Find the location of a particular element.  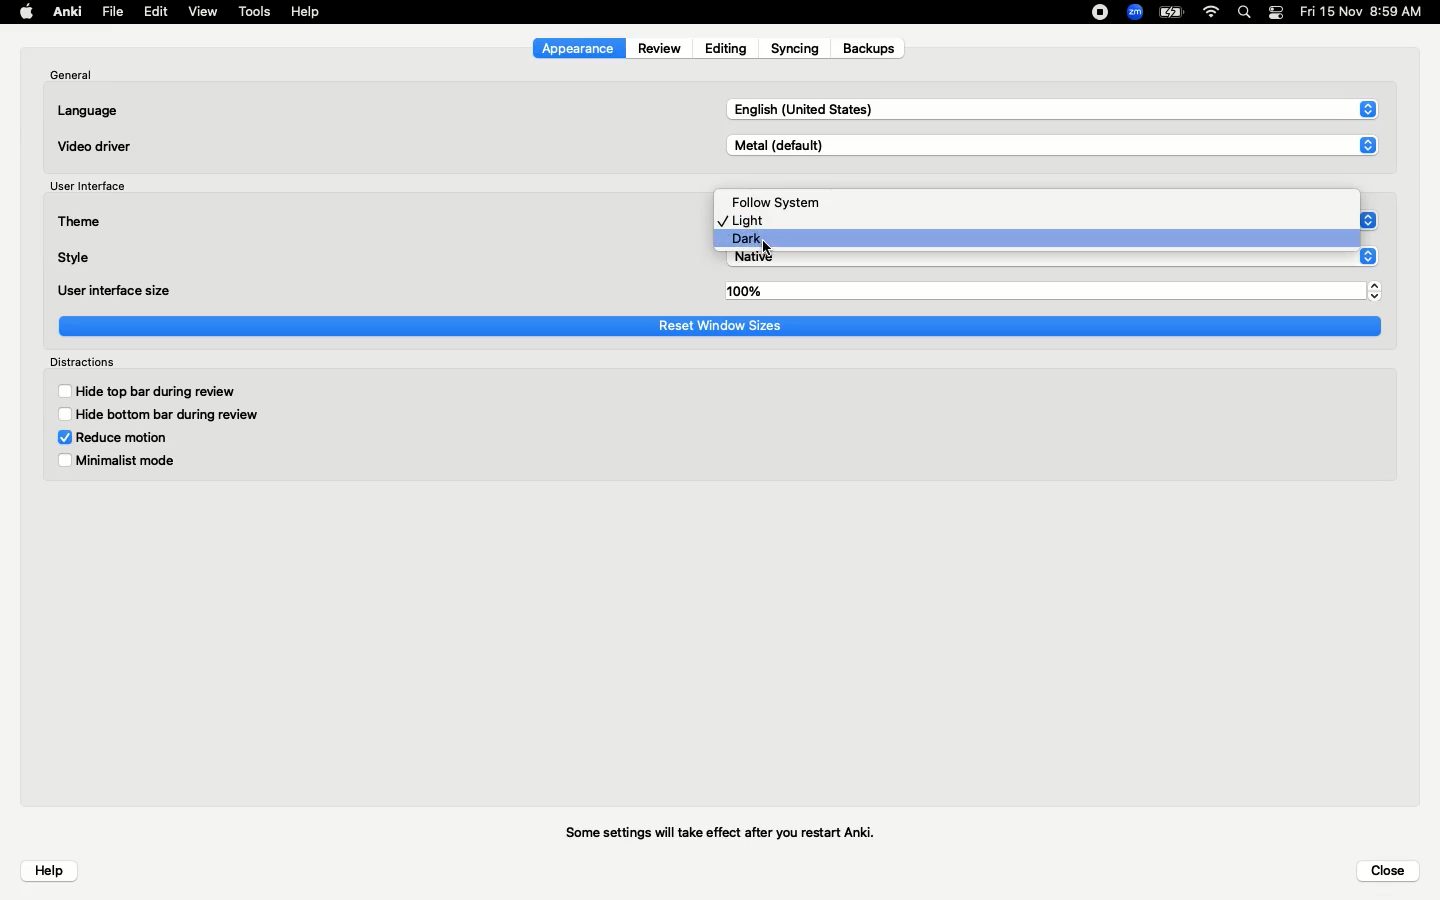

Edit is located at coordinates (156, 11).